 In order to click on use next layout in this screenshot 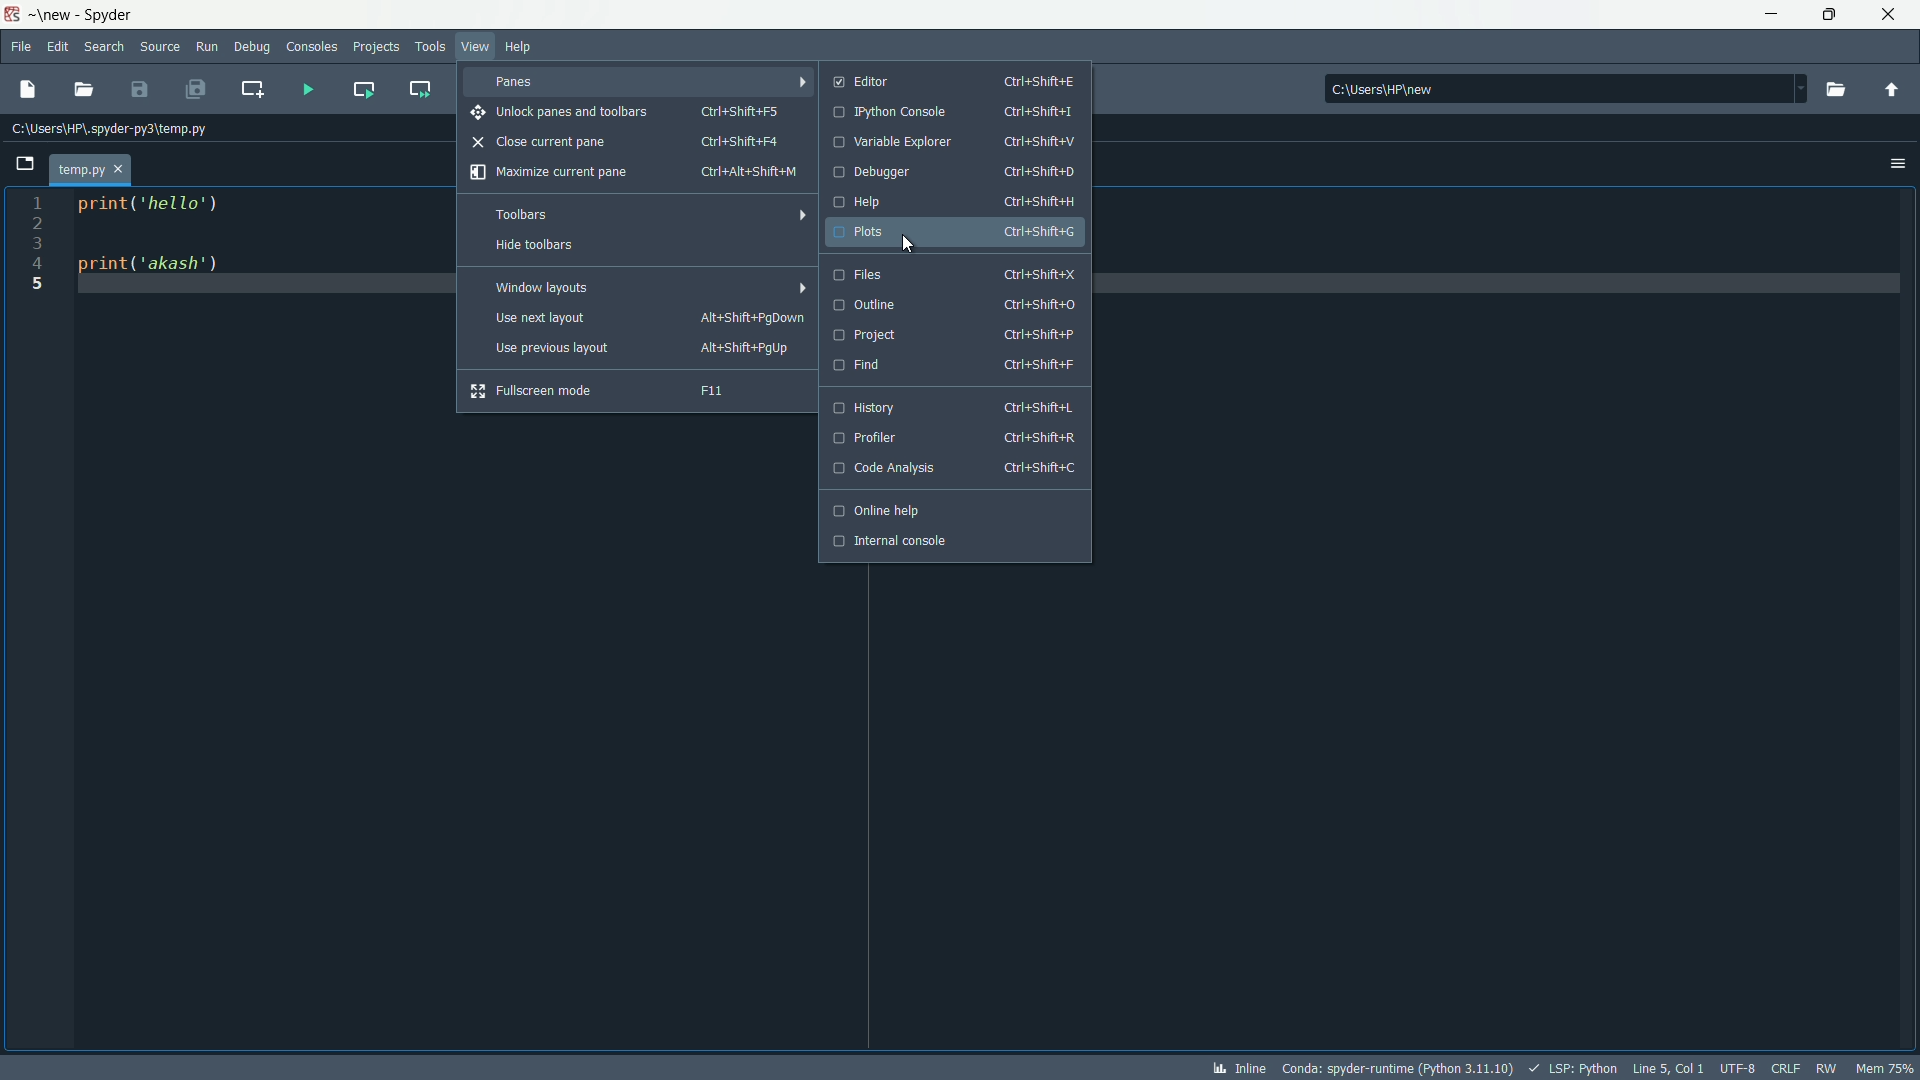, I will do `click(648, 319)`.